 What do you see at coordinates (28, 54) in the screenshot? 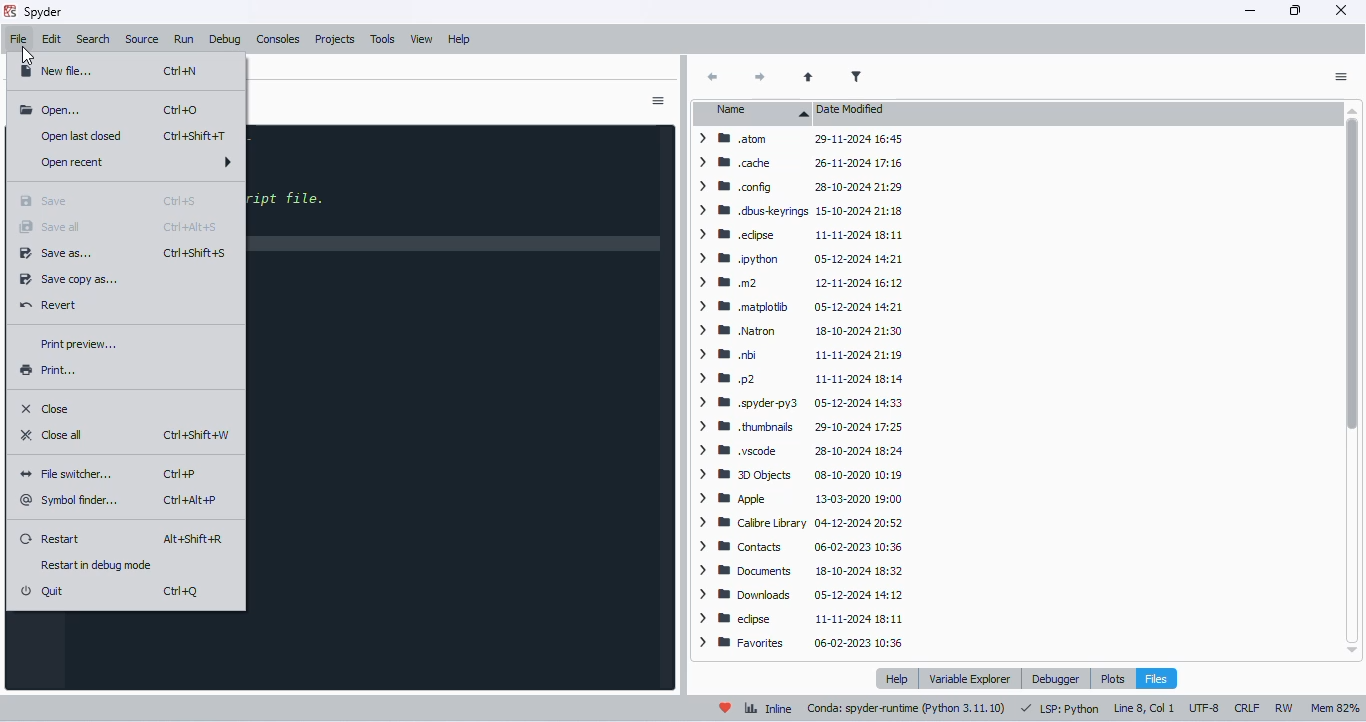
I see `cursor` at bounding box center [28, 54].